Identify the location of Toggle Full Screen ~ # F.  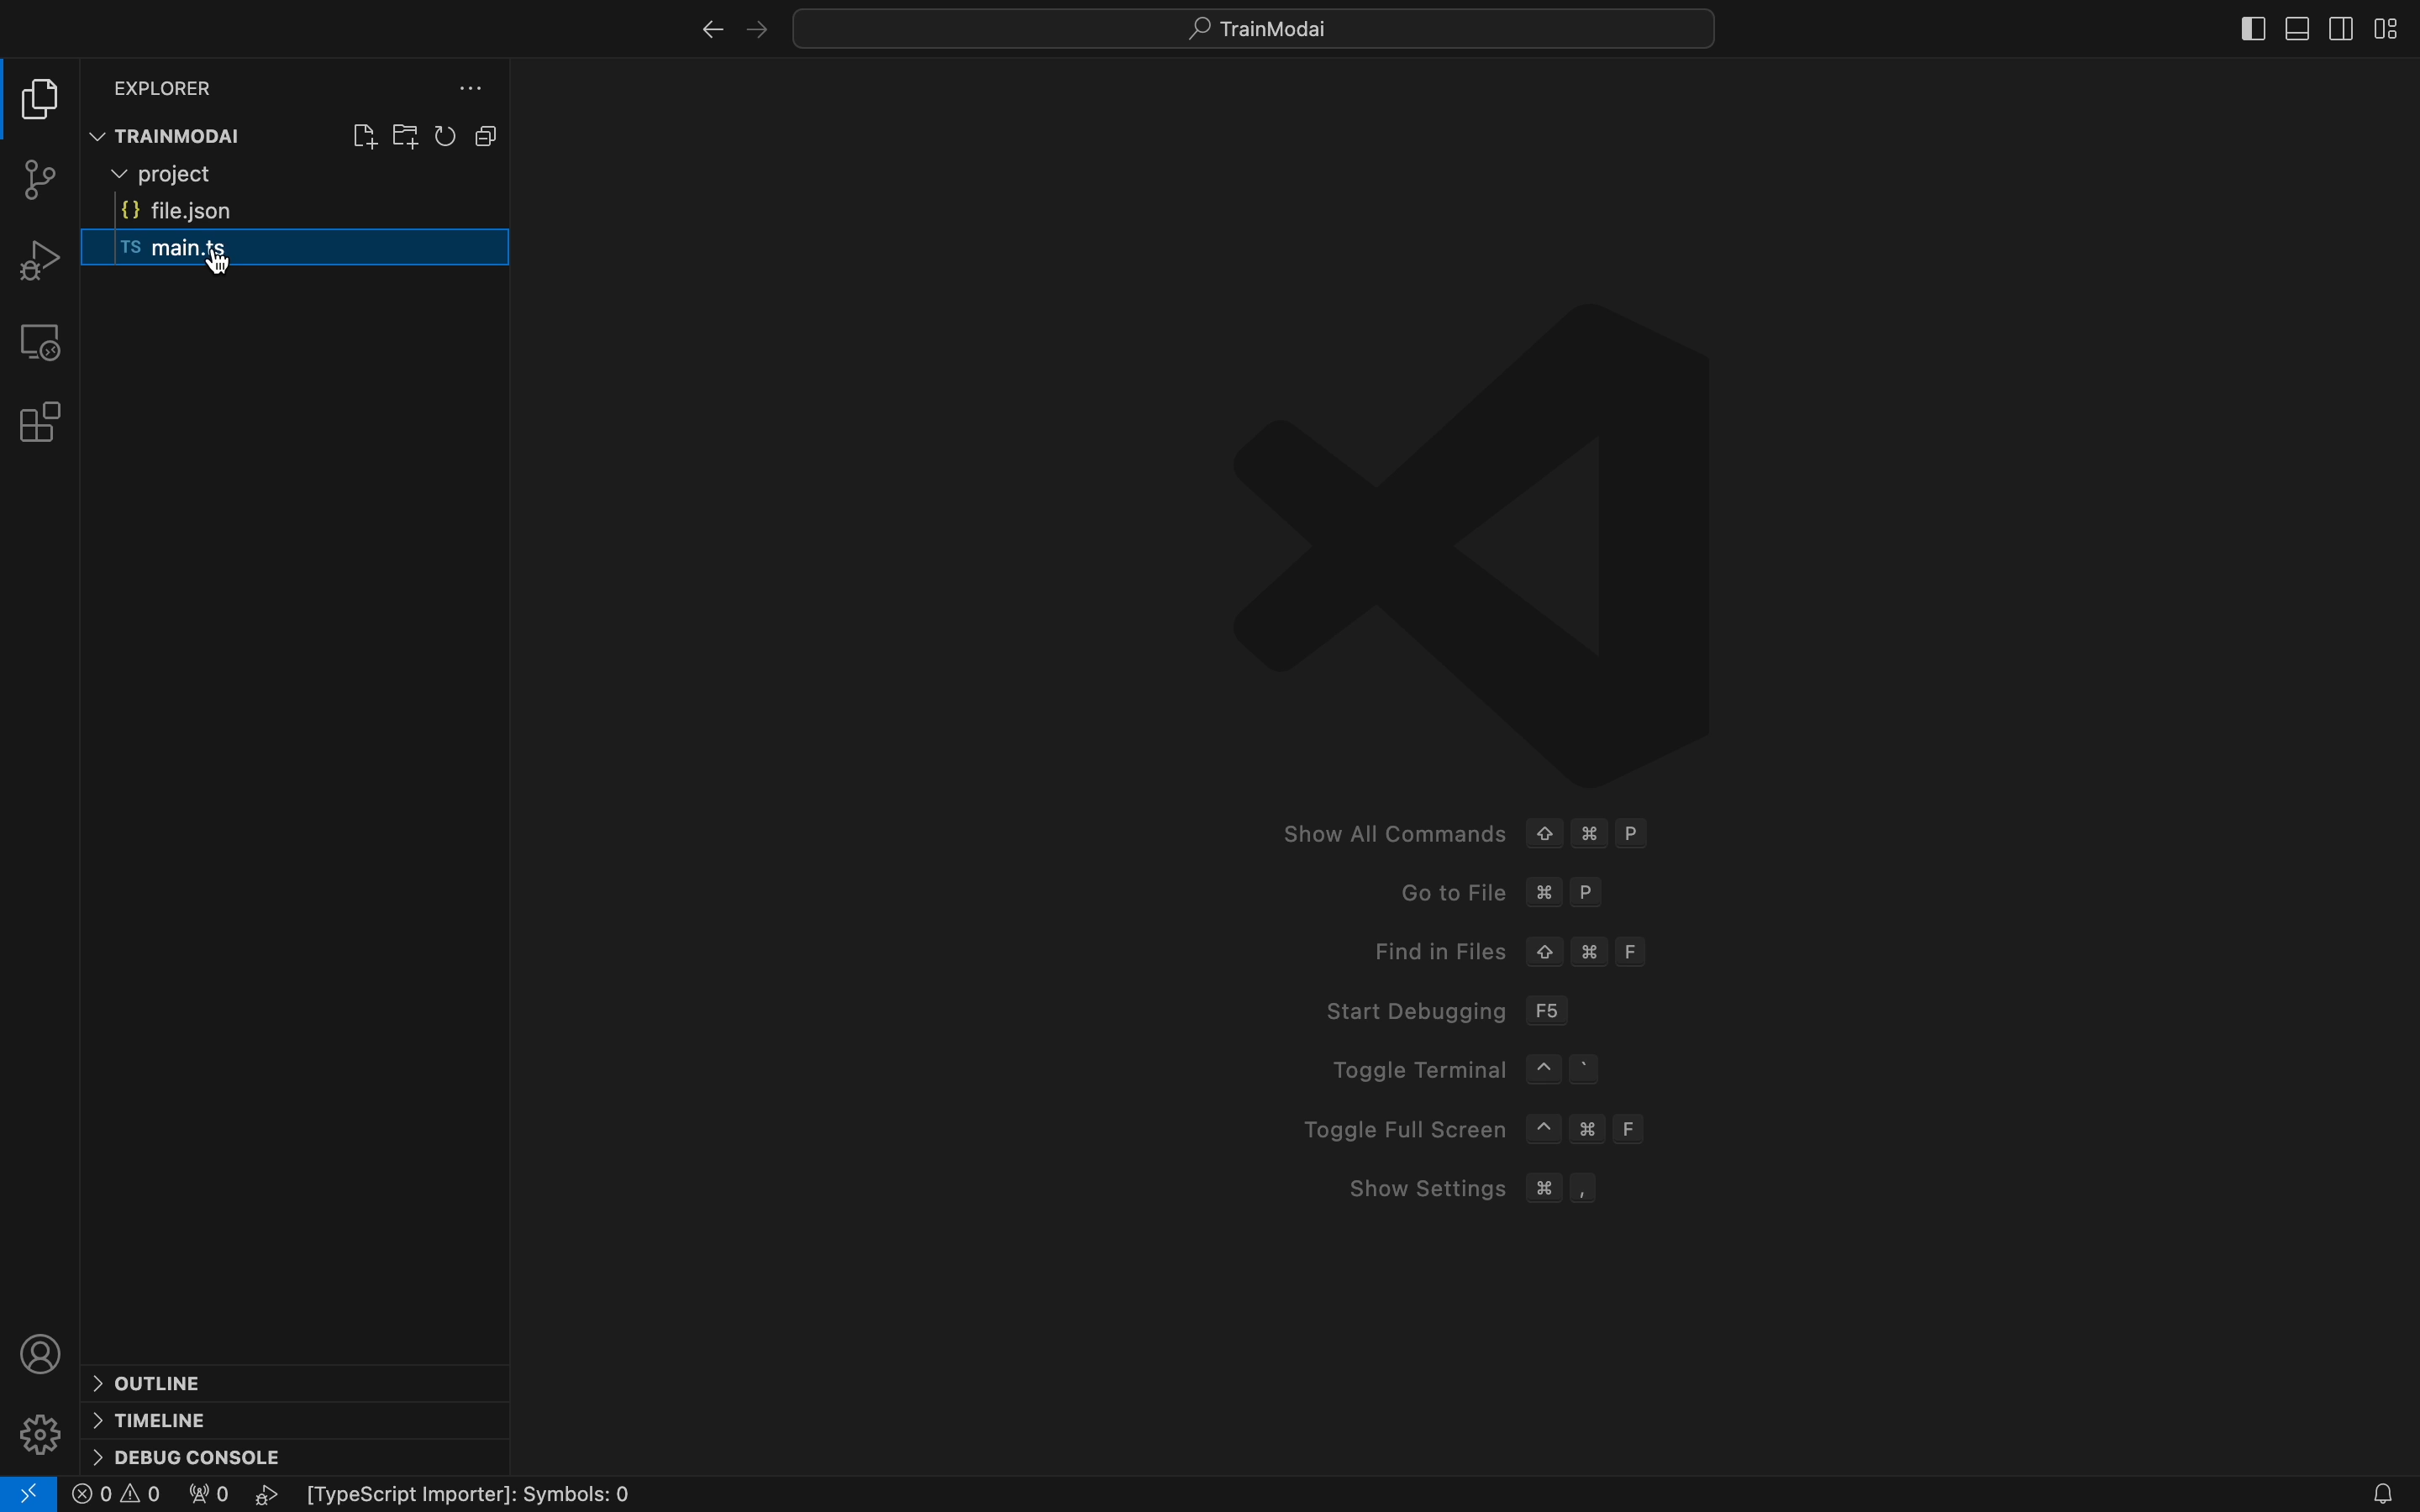
(1458, 1128).